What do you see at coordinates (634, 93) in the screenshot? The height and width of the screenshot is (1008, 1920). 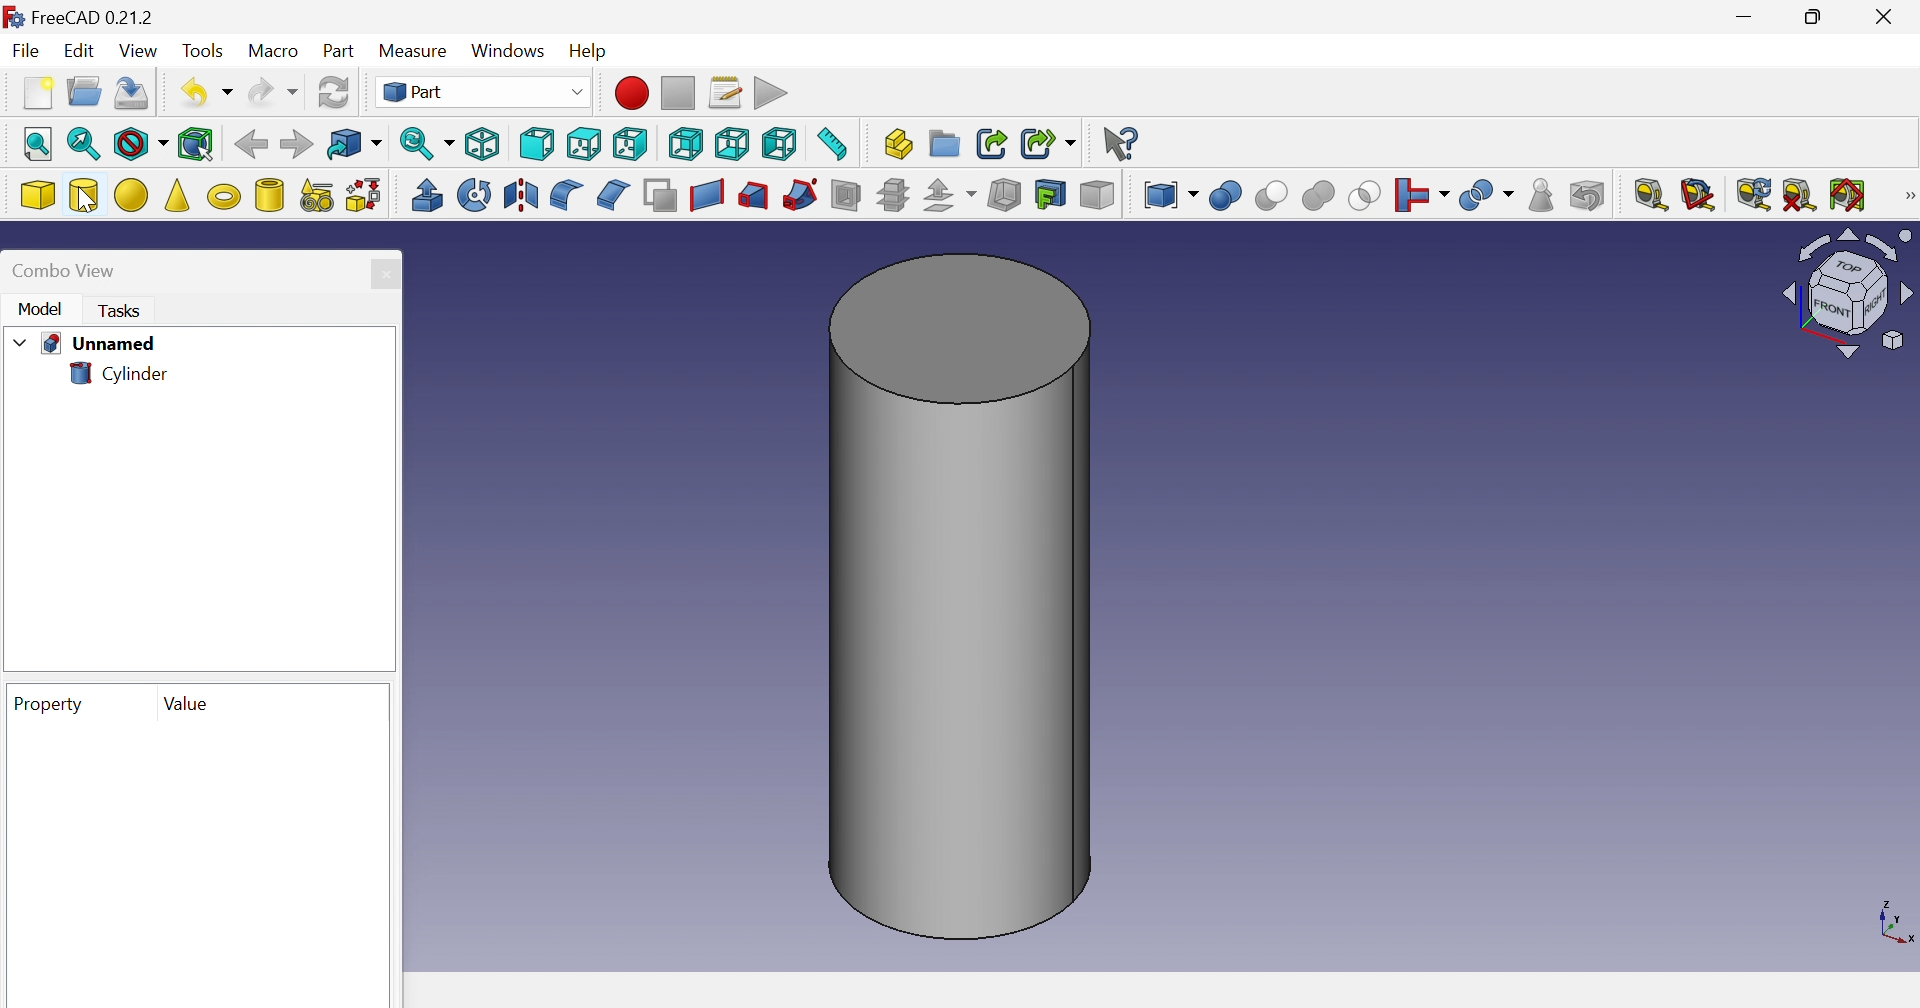 I see `Macro recording` at bounding box center [634, 93].